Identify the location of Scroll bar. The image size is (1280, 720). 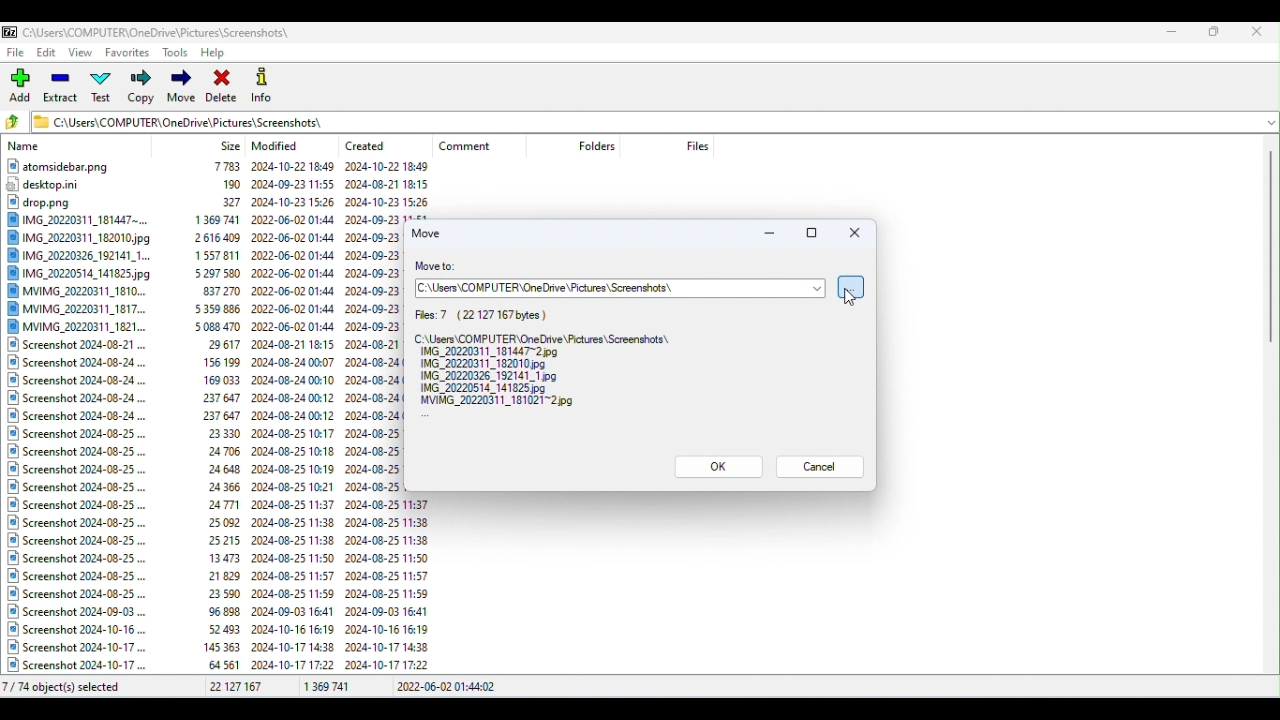
(1272, 407).